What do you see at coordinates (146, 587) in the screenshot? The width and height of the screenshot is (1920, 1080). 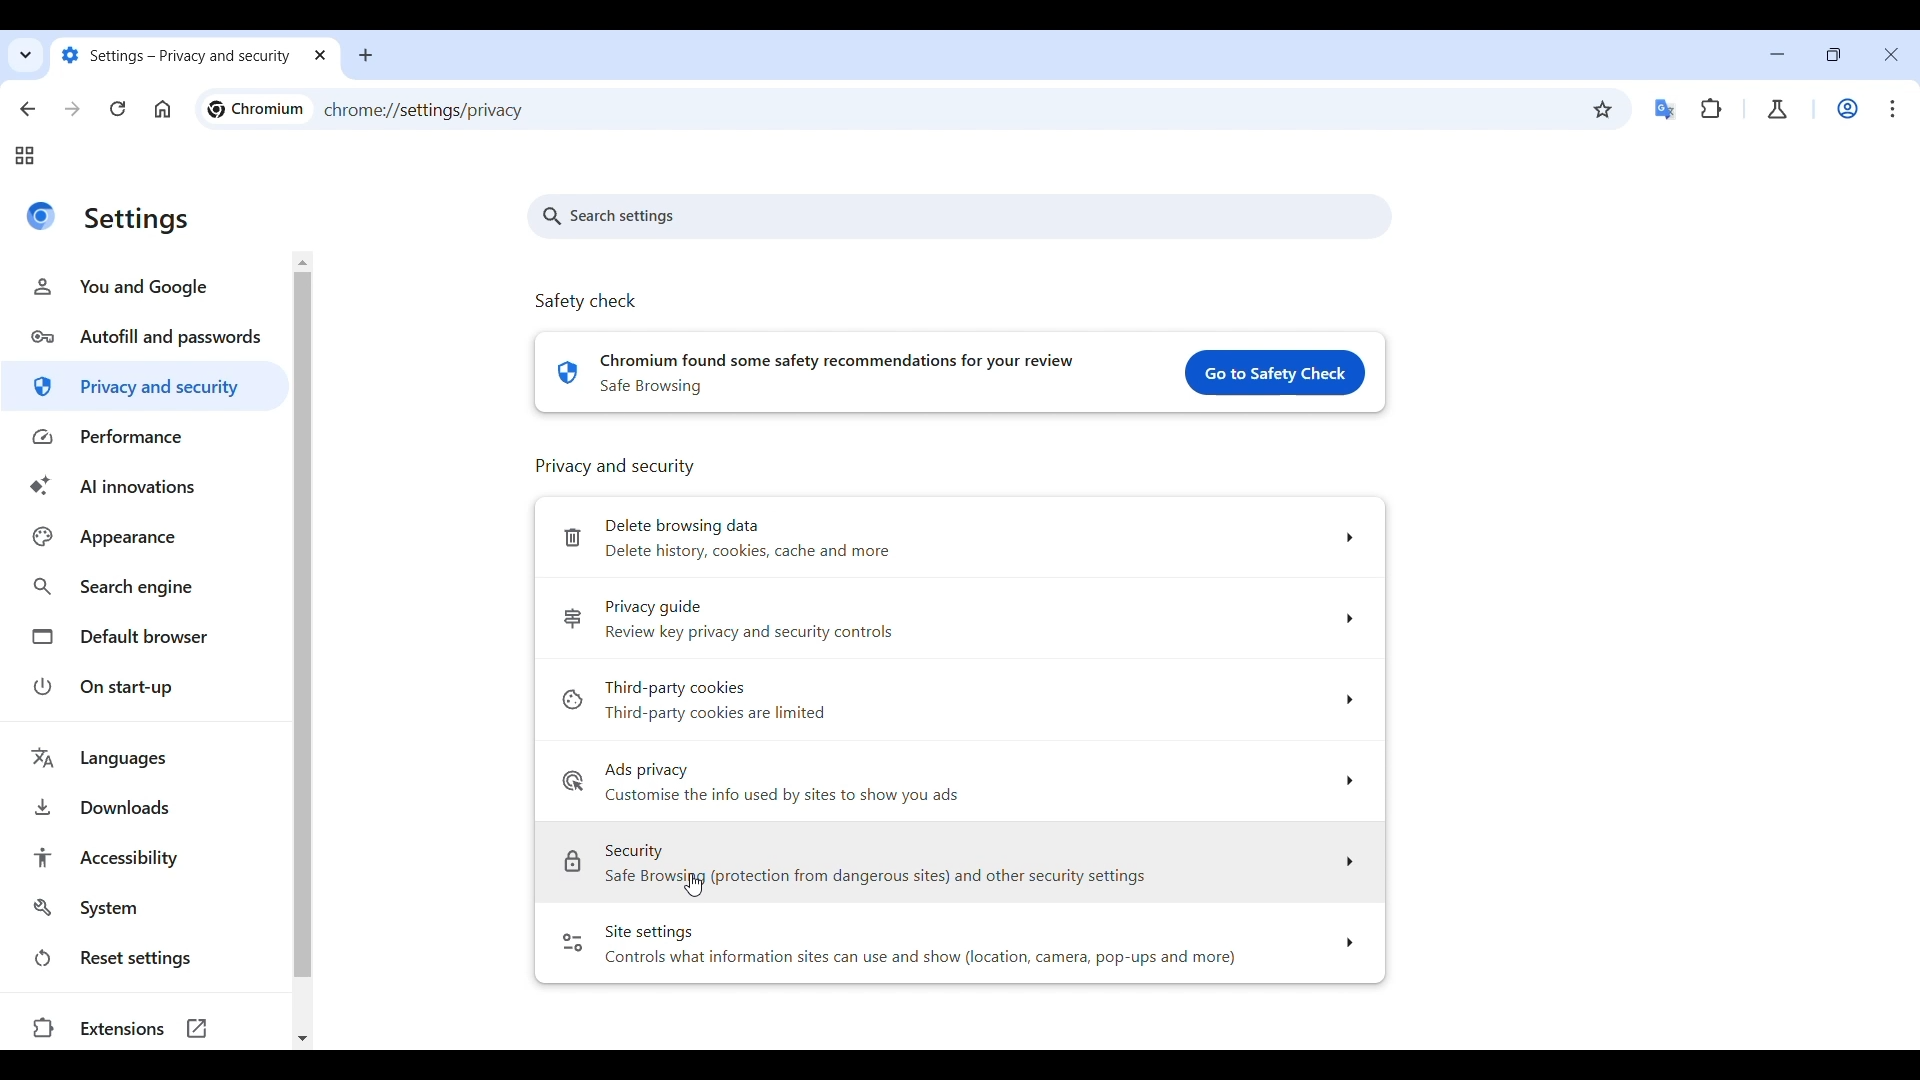 I see `Search engine` at bounding box center [146, 587].